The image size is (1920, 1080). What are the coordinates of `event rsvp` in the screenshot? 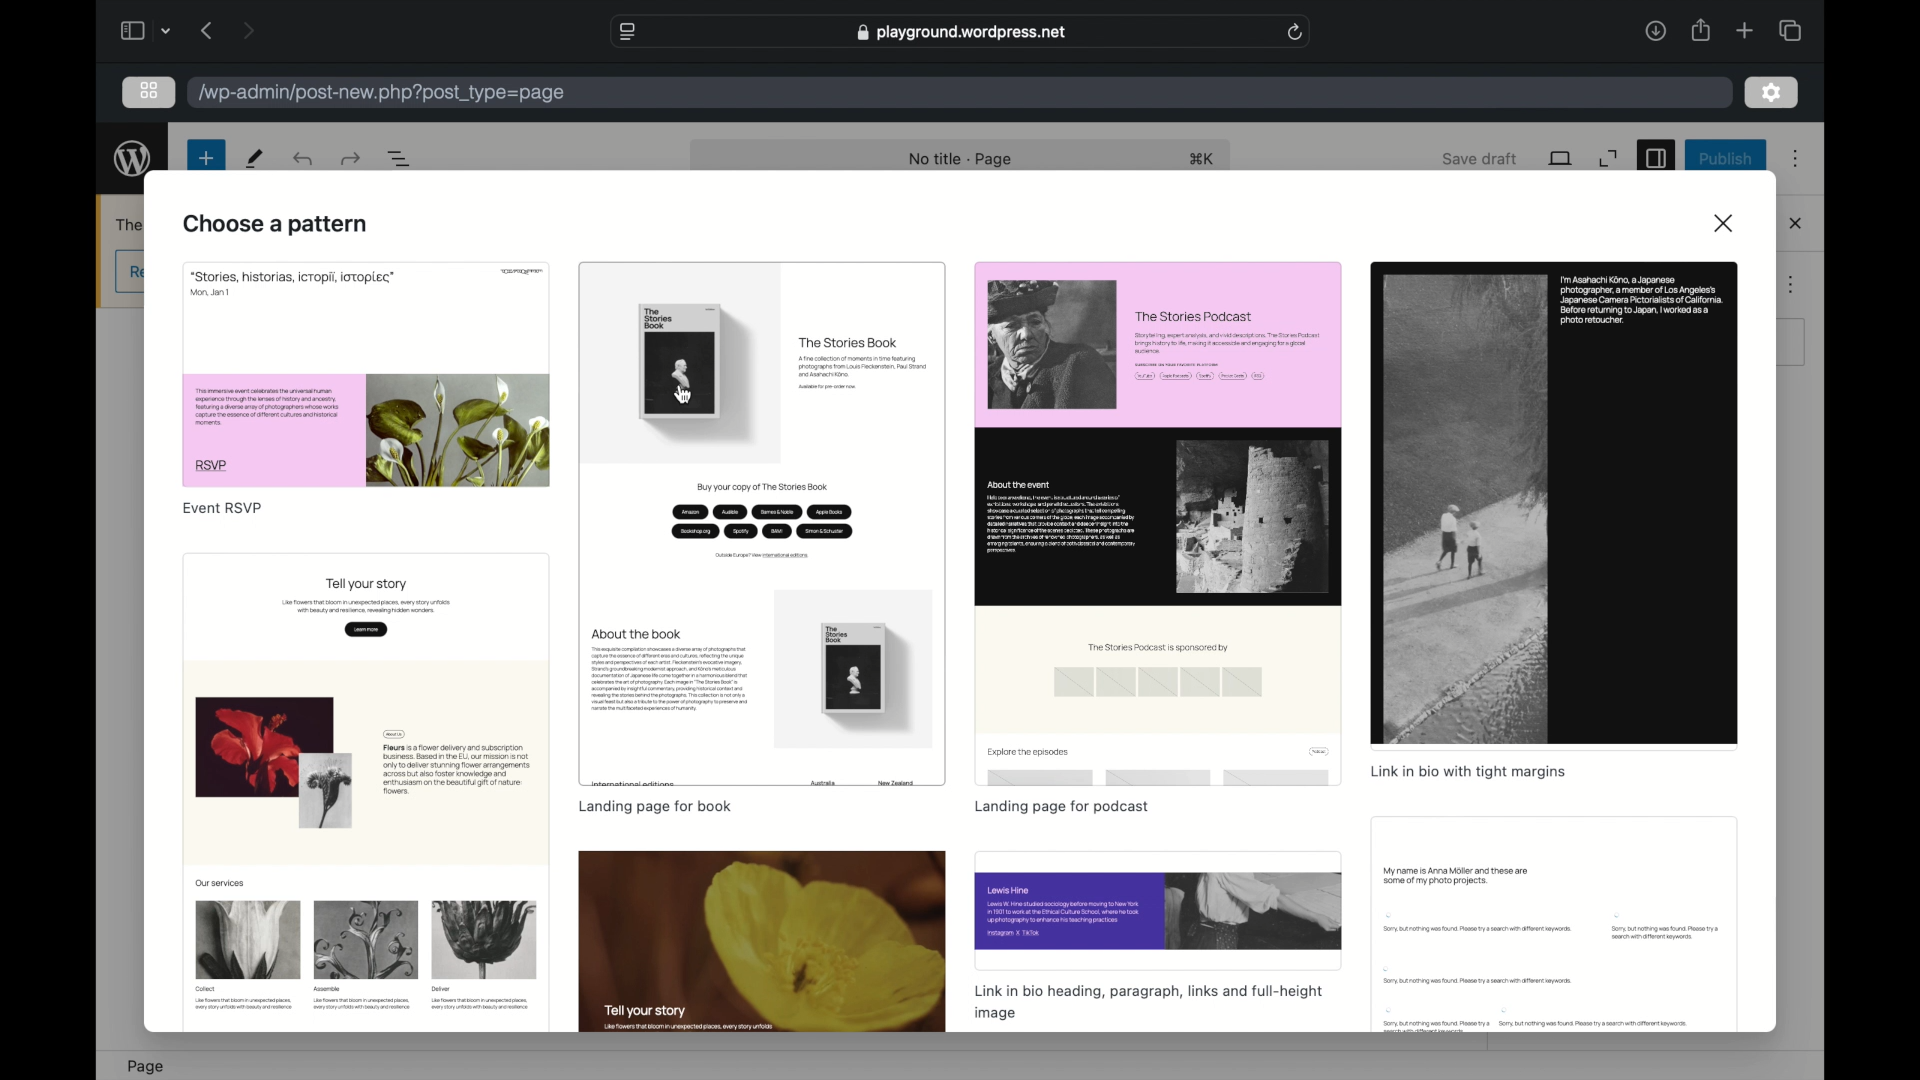 It's located at (224, 508).